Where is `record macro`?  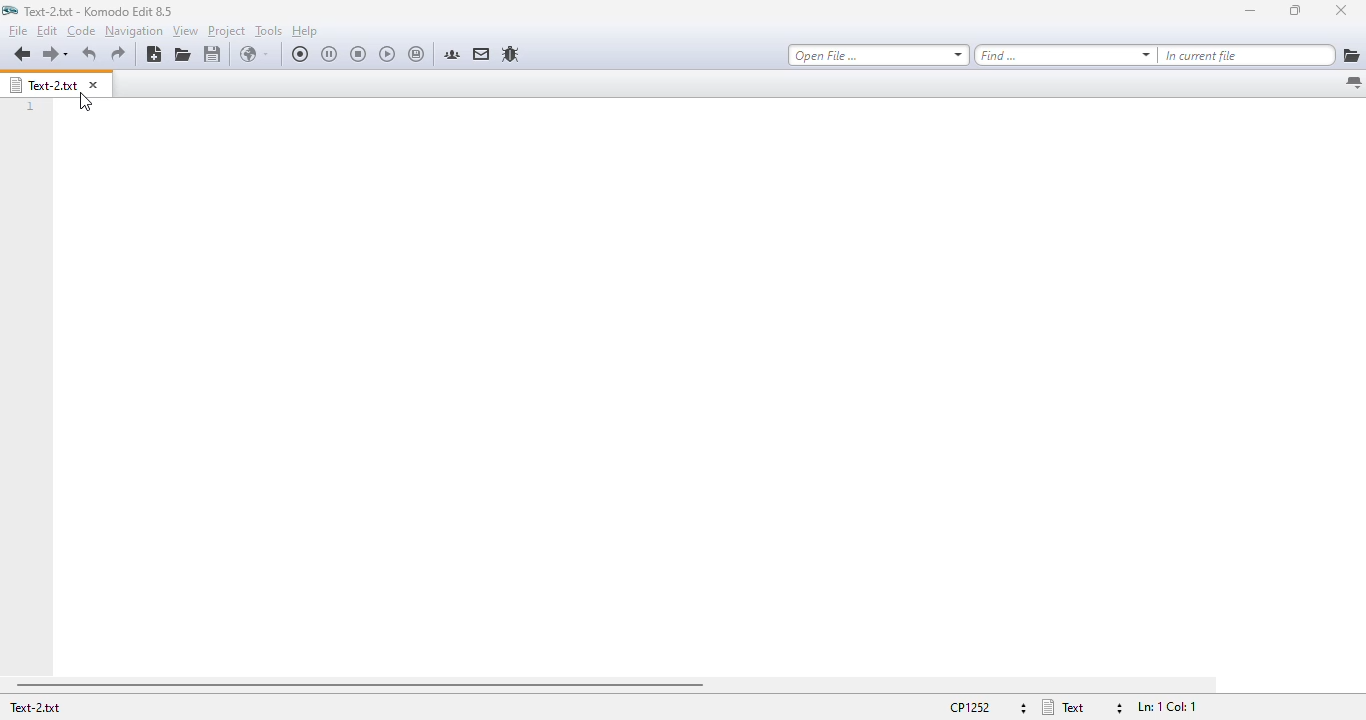 record macro is located at coordinates (301, 53).